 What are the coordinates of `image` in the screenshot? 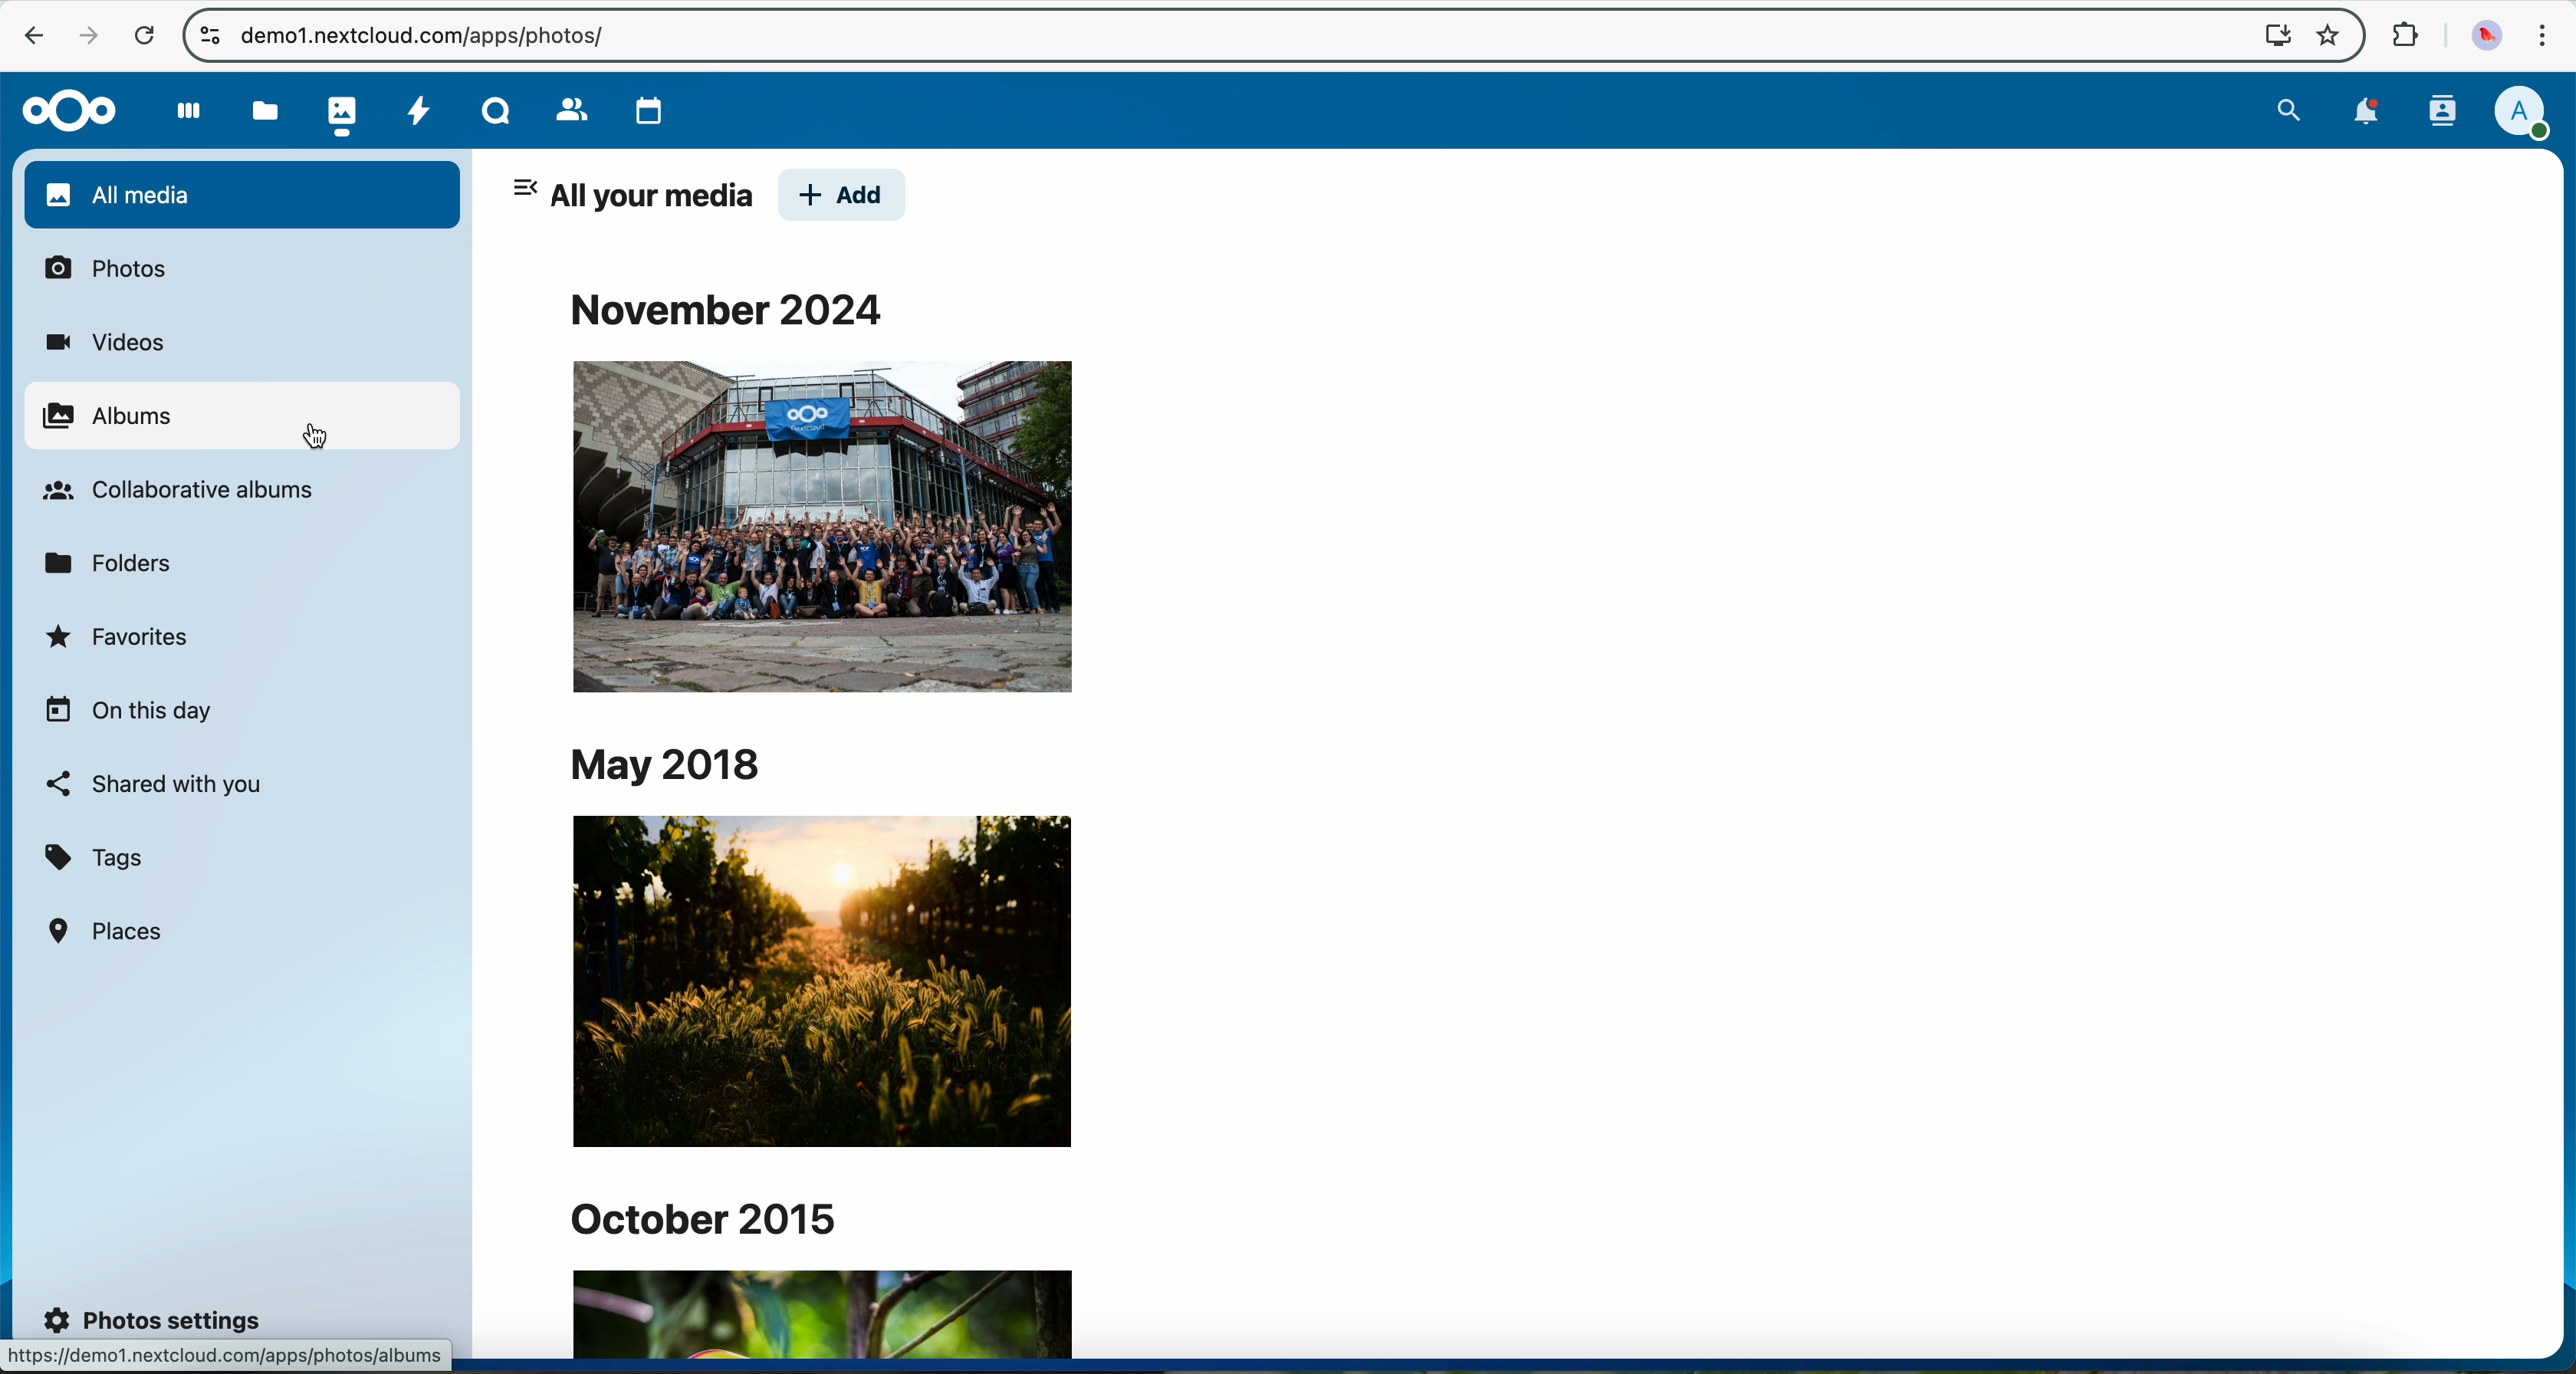 It's located at (823, 981).